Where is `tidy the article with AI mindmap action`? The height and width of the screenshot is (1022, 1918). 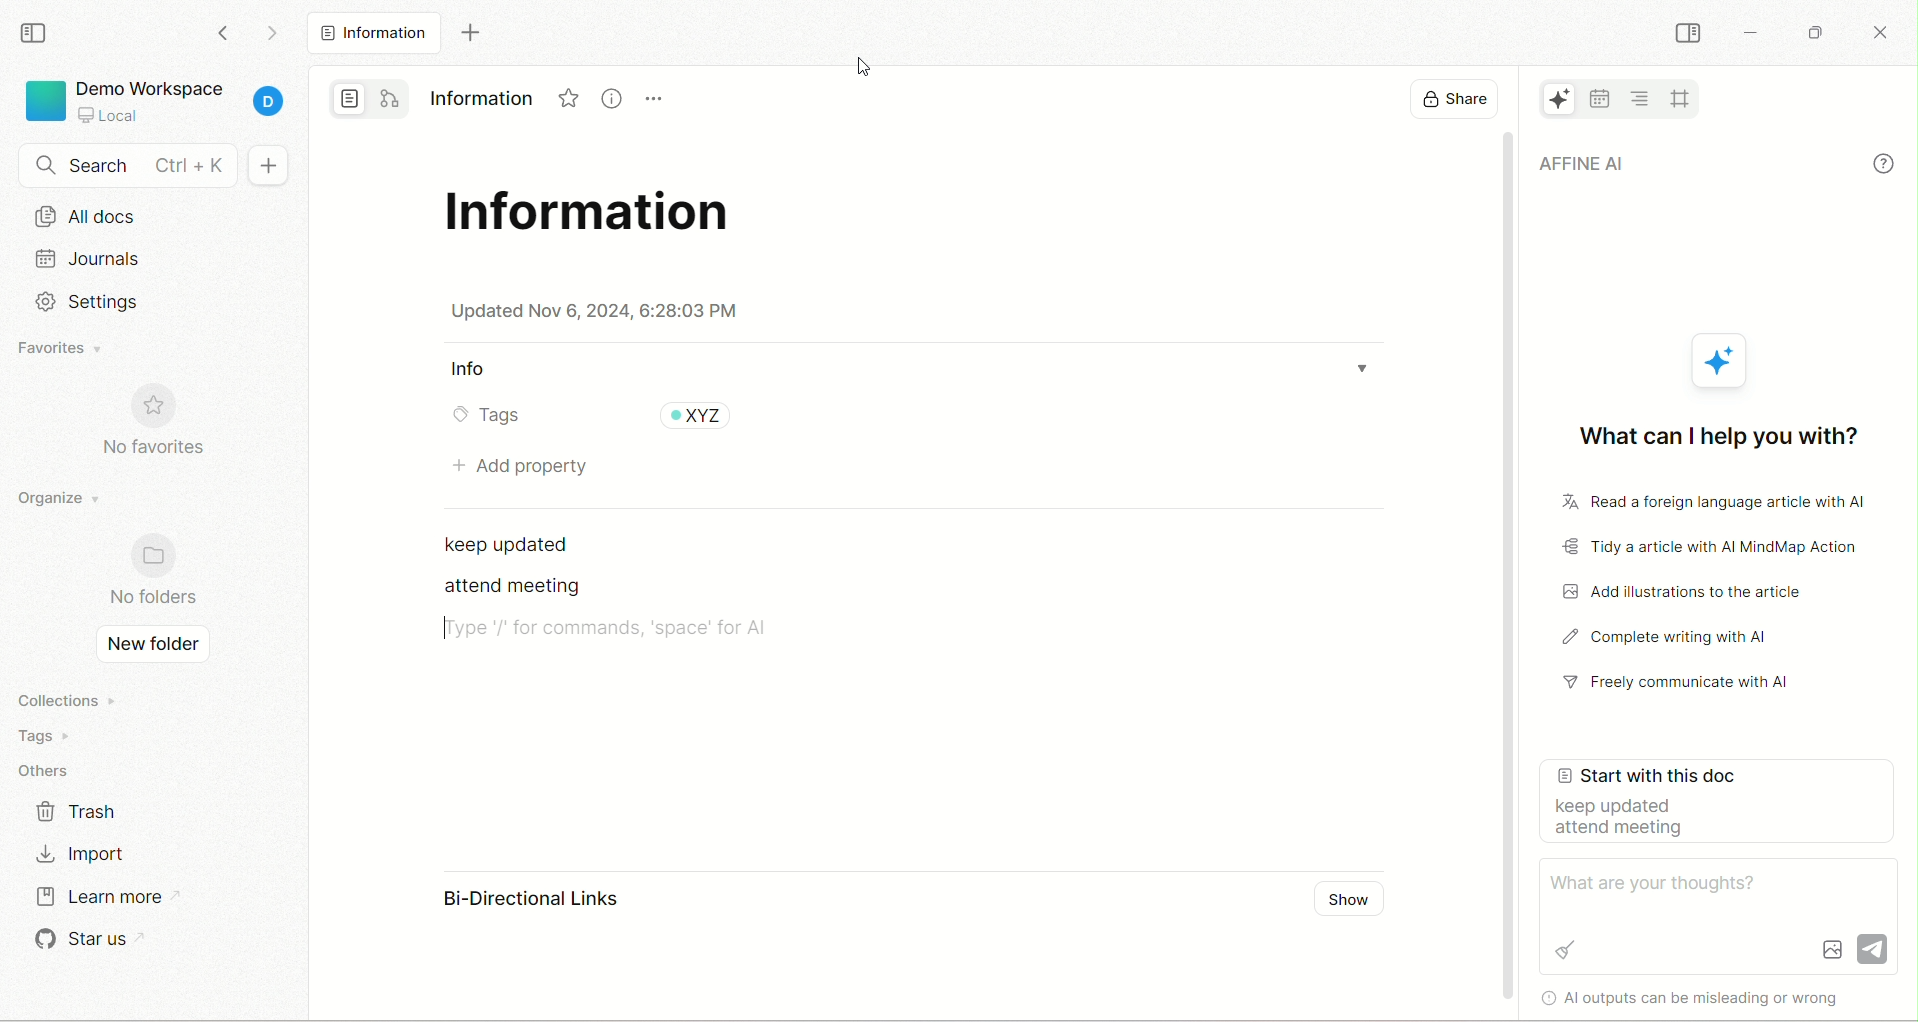 tidy the article with AI mindmap action is located at coordinates (1712, 549).